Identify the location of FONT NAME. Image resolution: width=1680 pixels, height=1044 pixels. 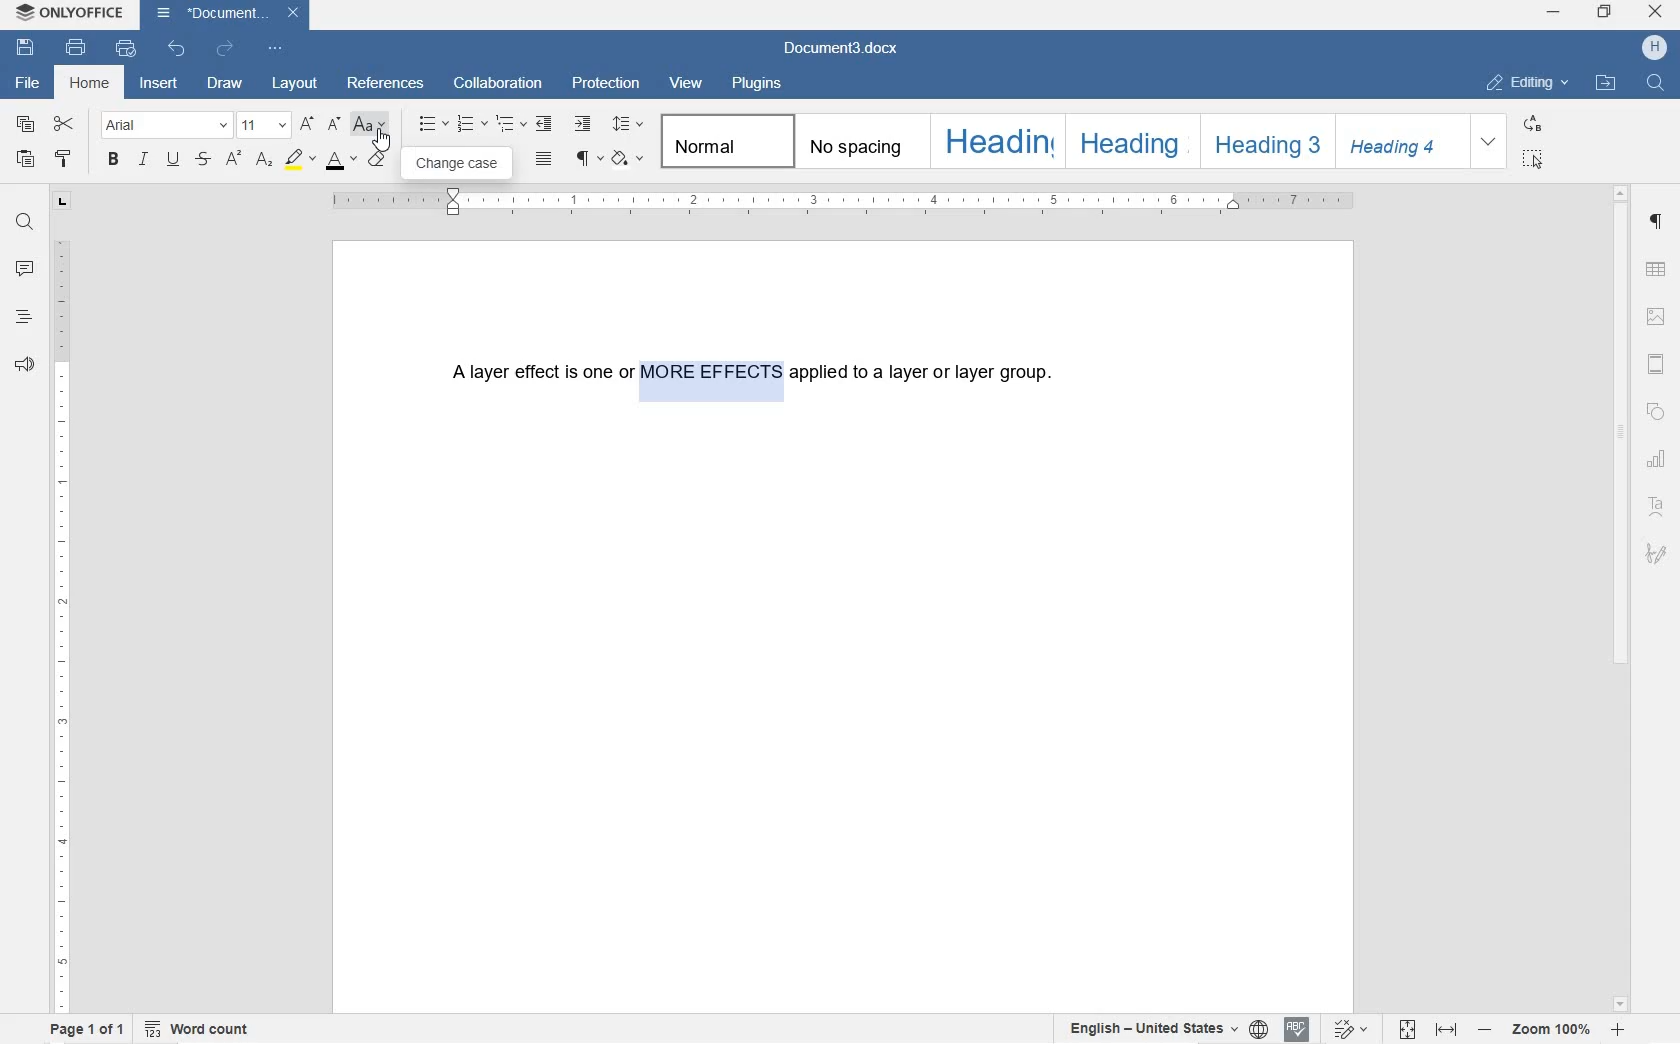
(165, 124).